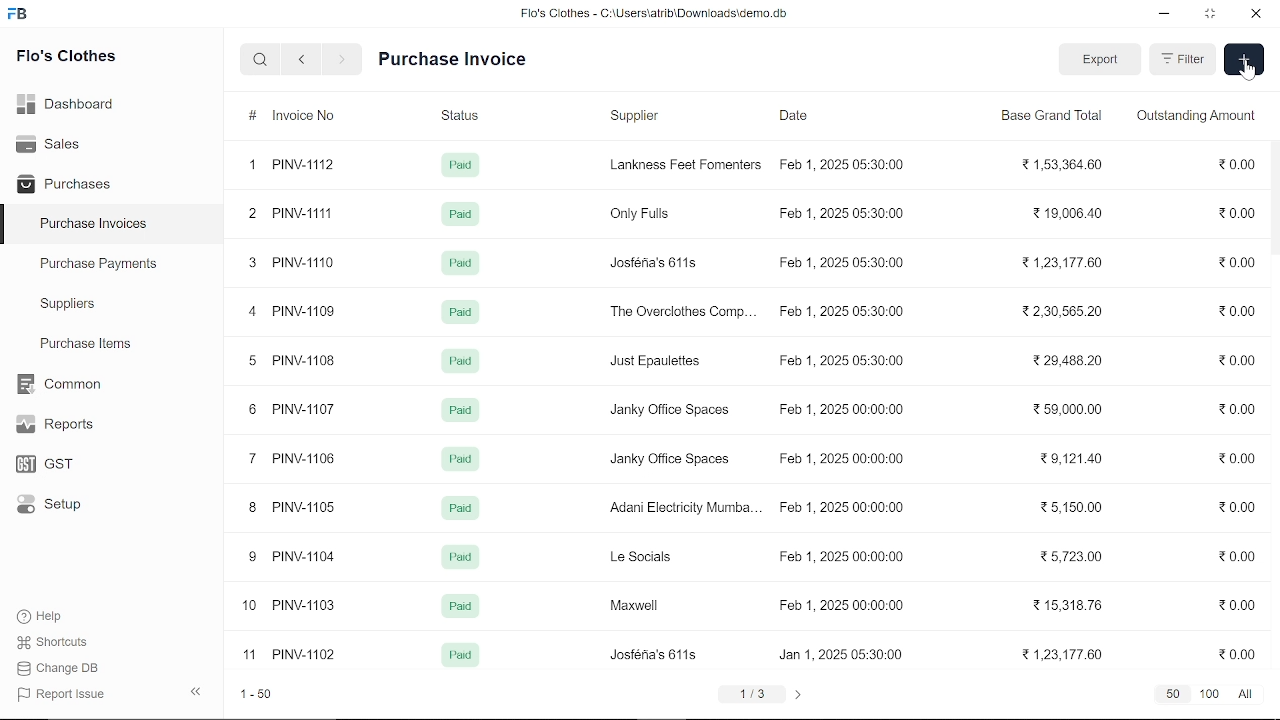 Image resolution: width=1280 pixels, height=720 pixels. I want to click on Dashboard, so click(66, 102).